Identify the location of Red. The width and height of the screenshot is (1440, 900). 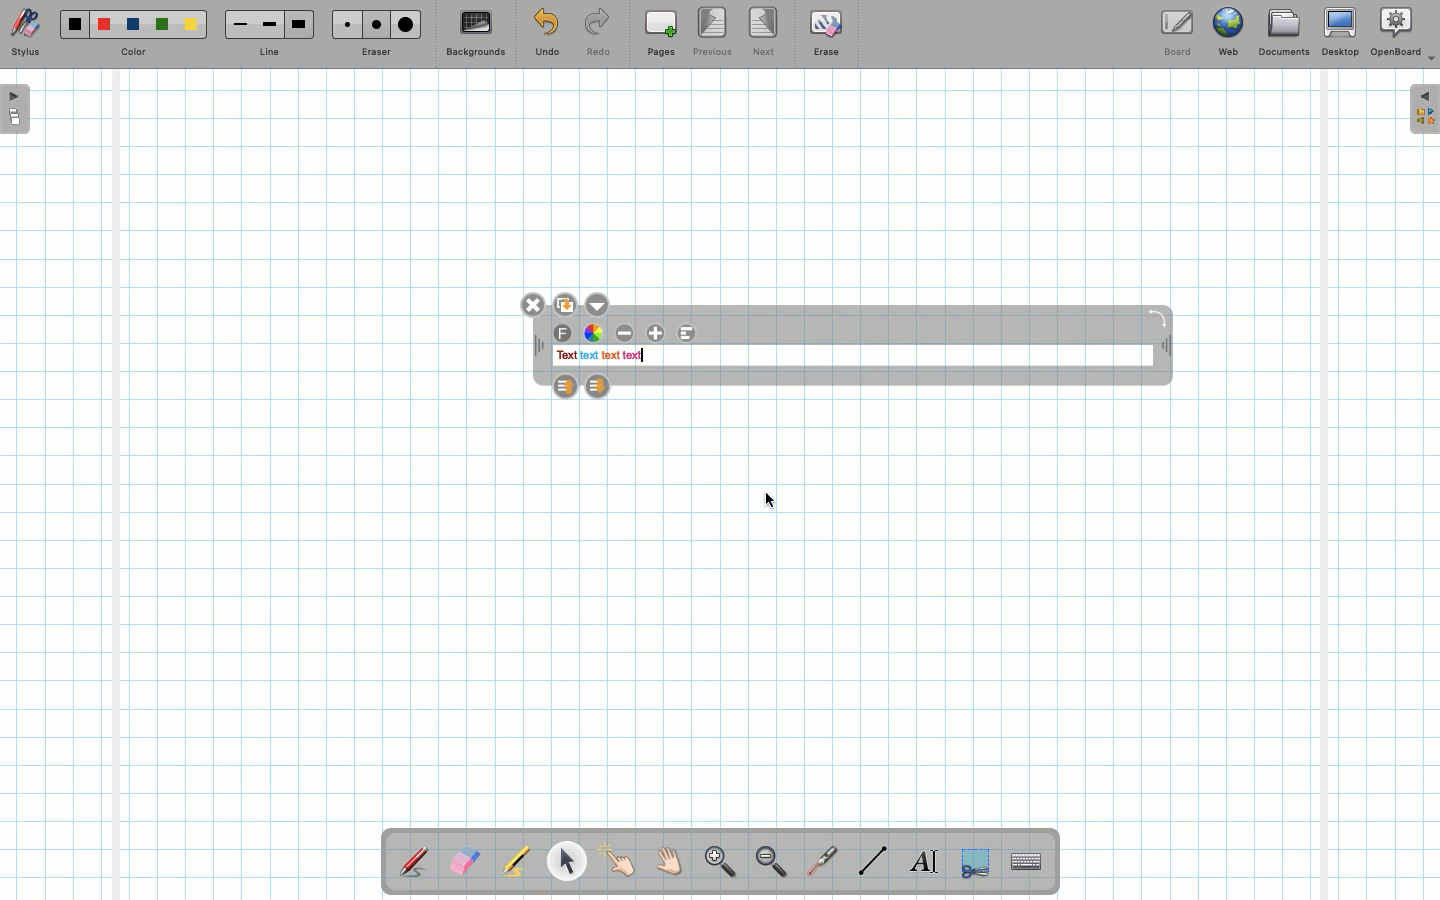
(105, 25).